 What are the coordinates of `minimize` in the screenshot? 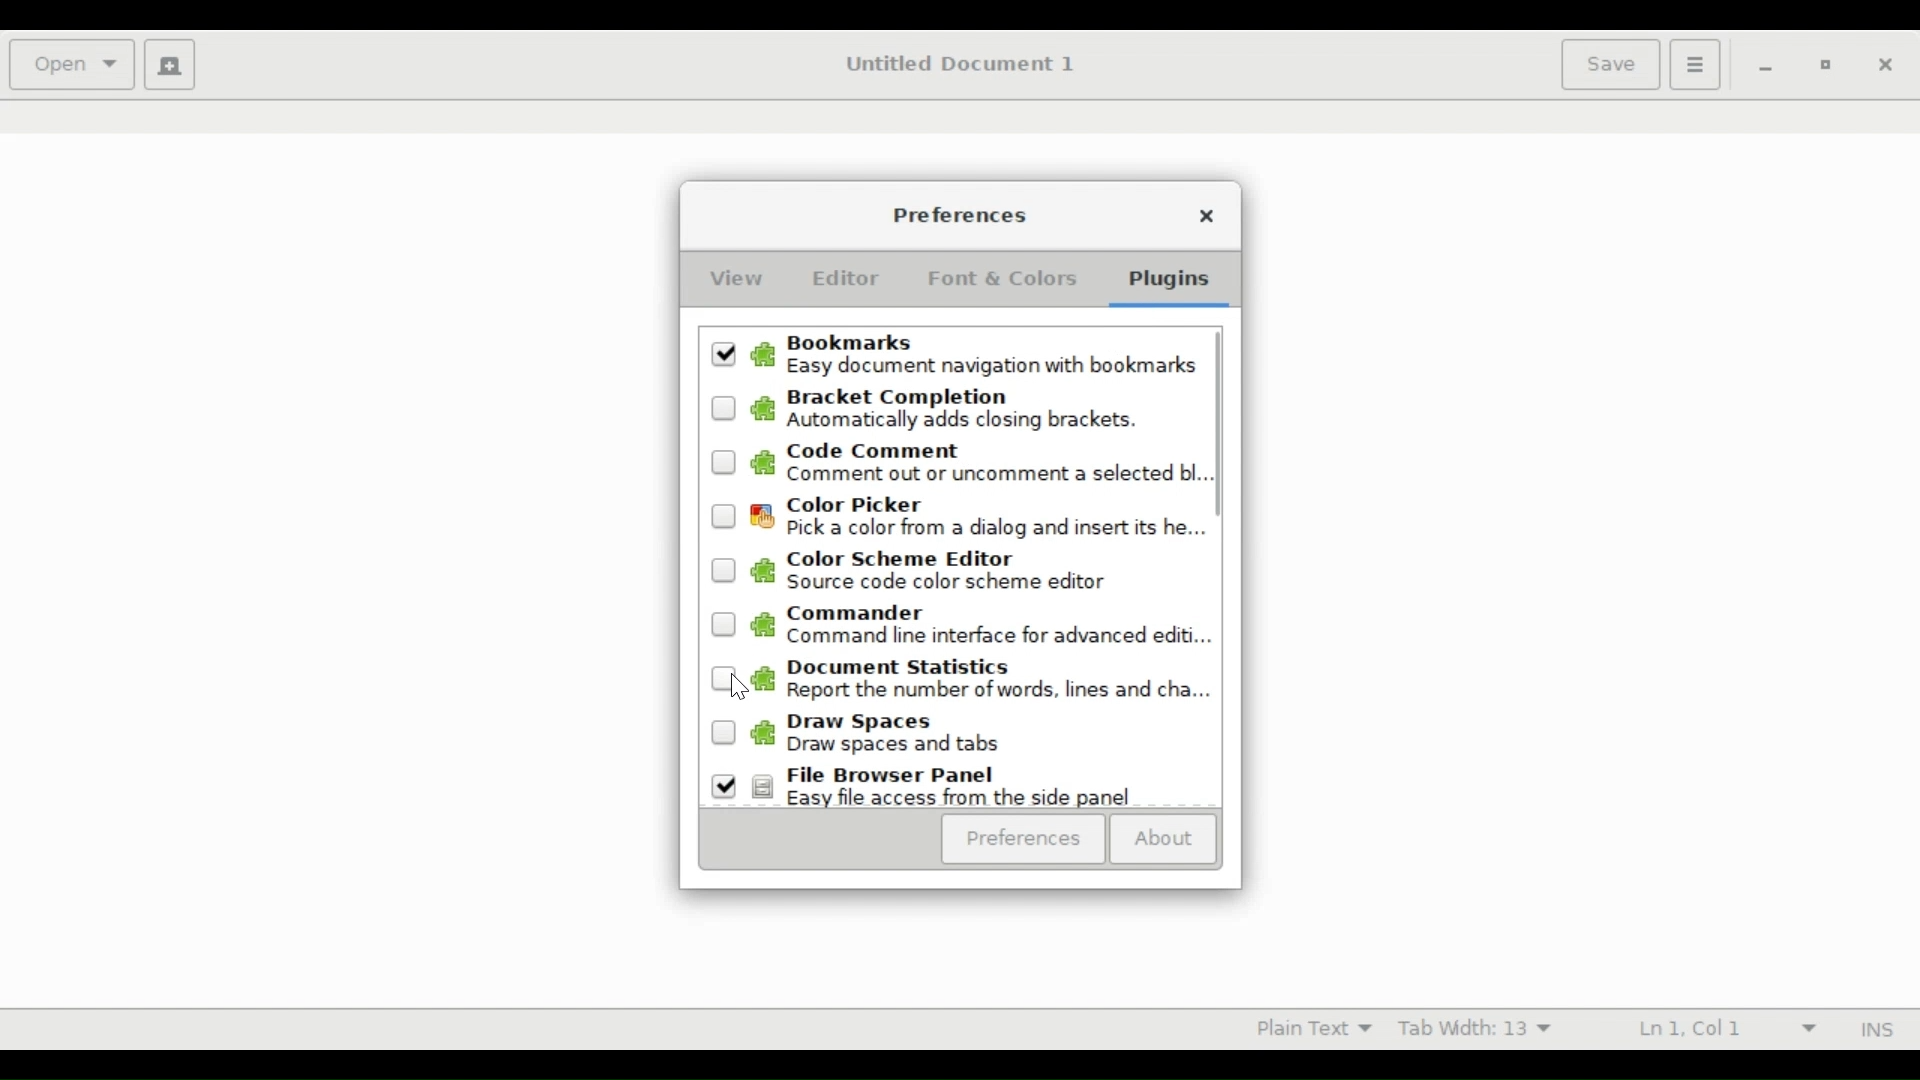 It's located at (1762, 67).